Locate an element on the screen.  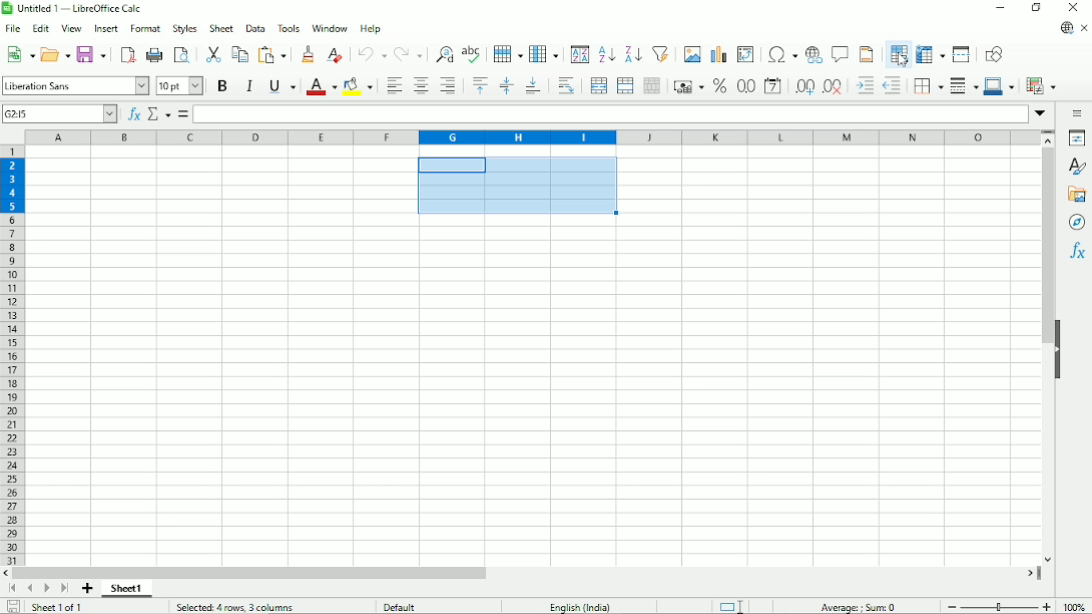
Sort descending is located at coordinates (631, 53).